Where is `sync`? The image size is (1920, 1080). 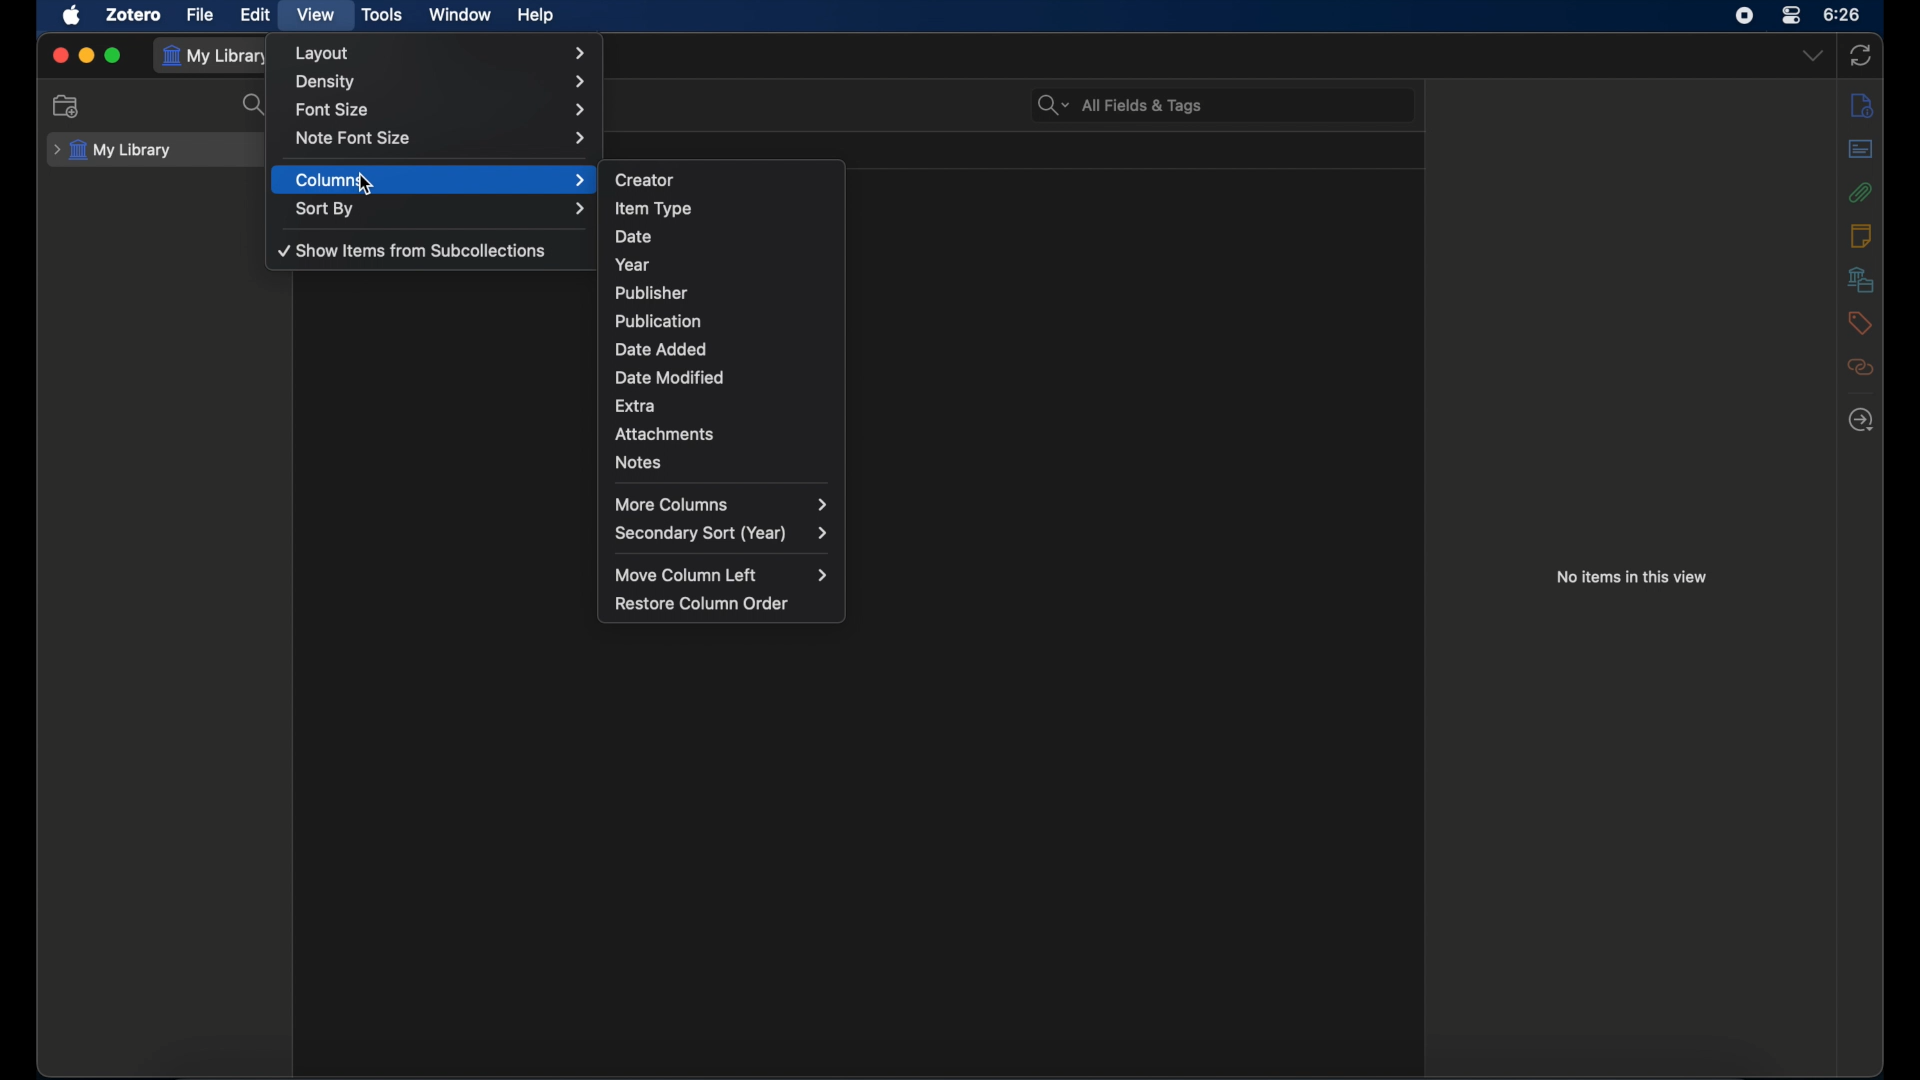 sync is located at coordinates (1864, 55).